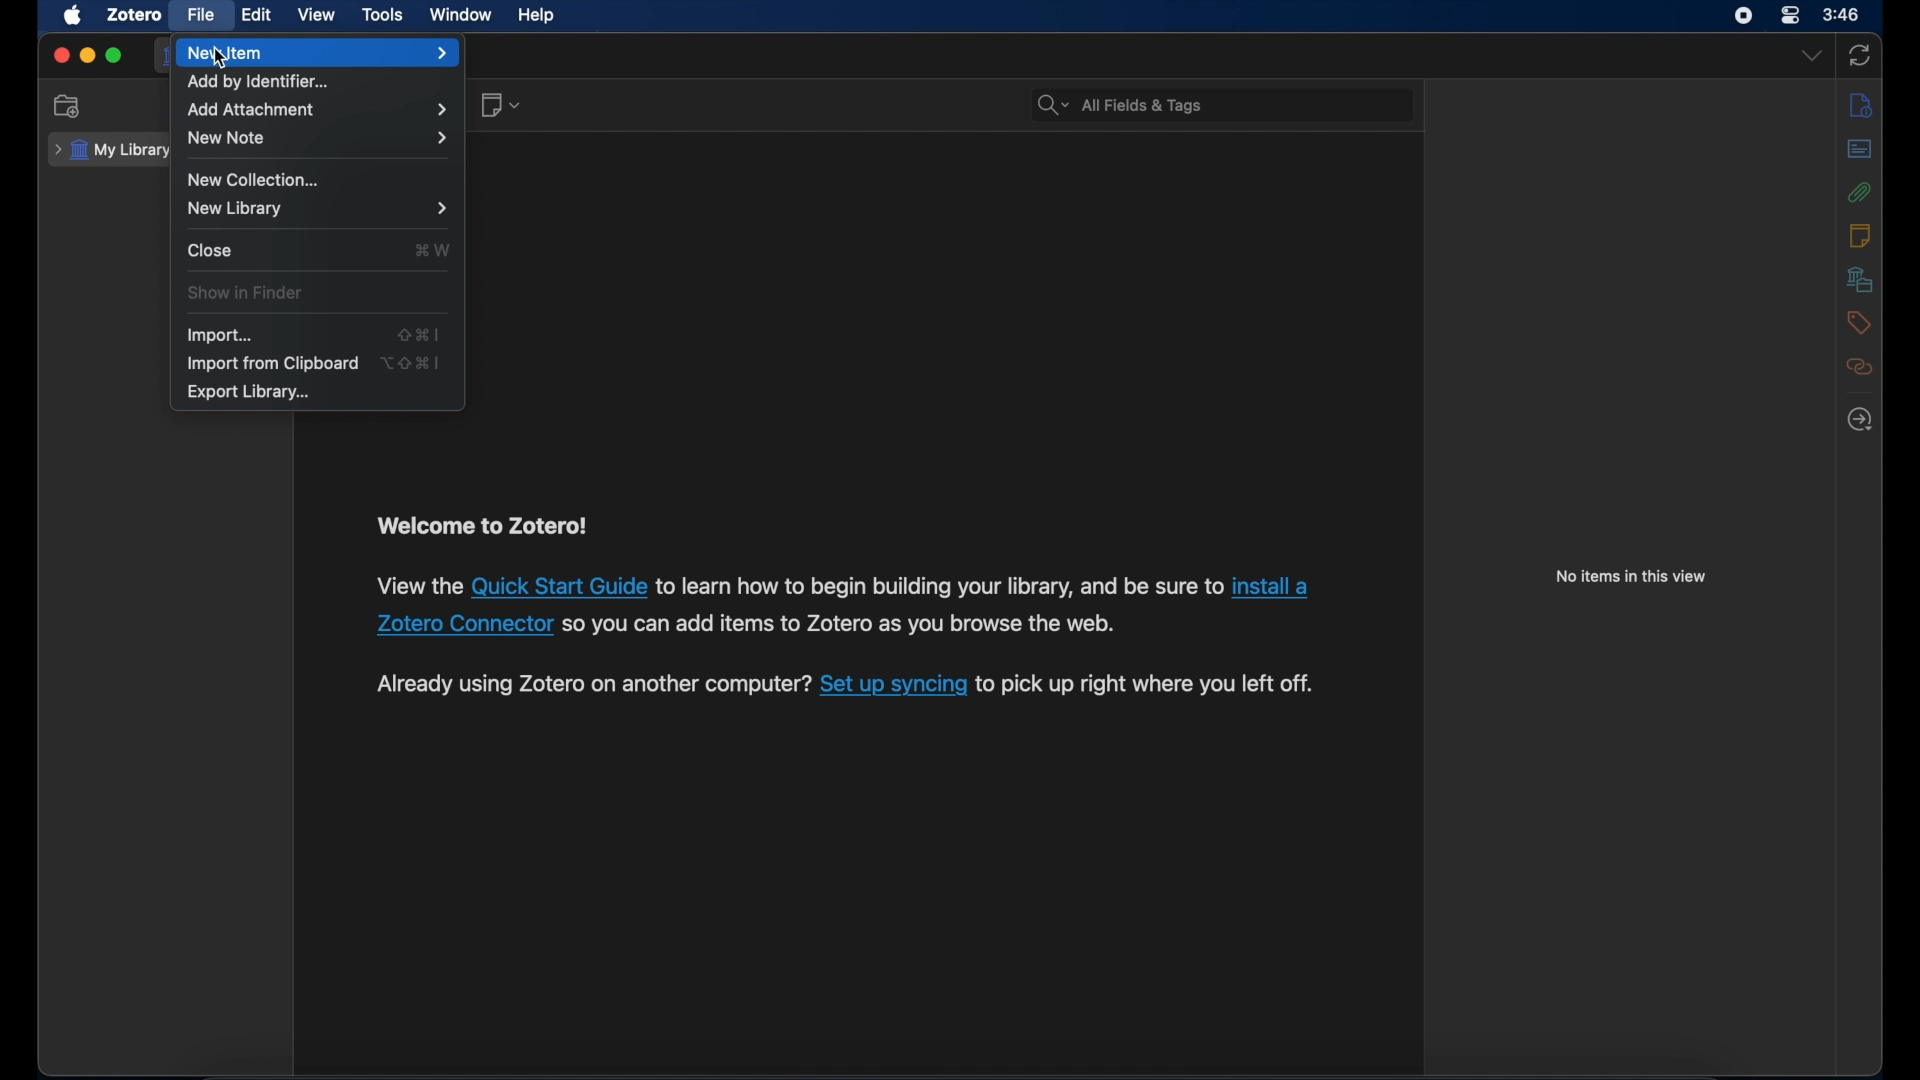 The width and height of the screenshot is (1920, 1080). What do you see at coordinates (1744, 15) in the screenshot?
I see `screen recorder` at bounding box center [1744, 15].